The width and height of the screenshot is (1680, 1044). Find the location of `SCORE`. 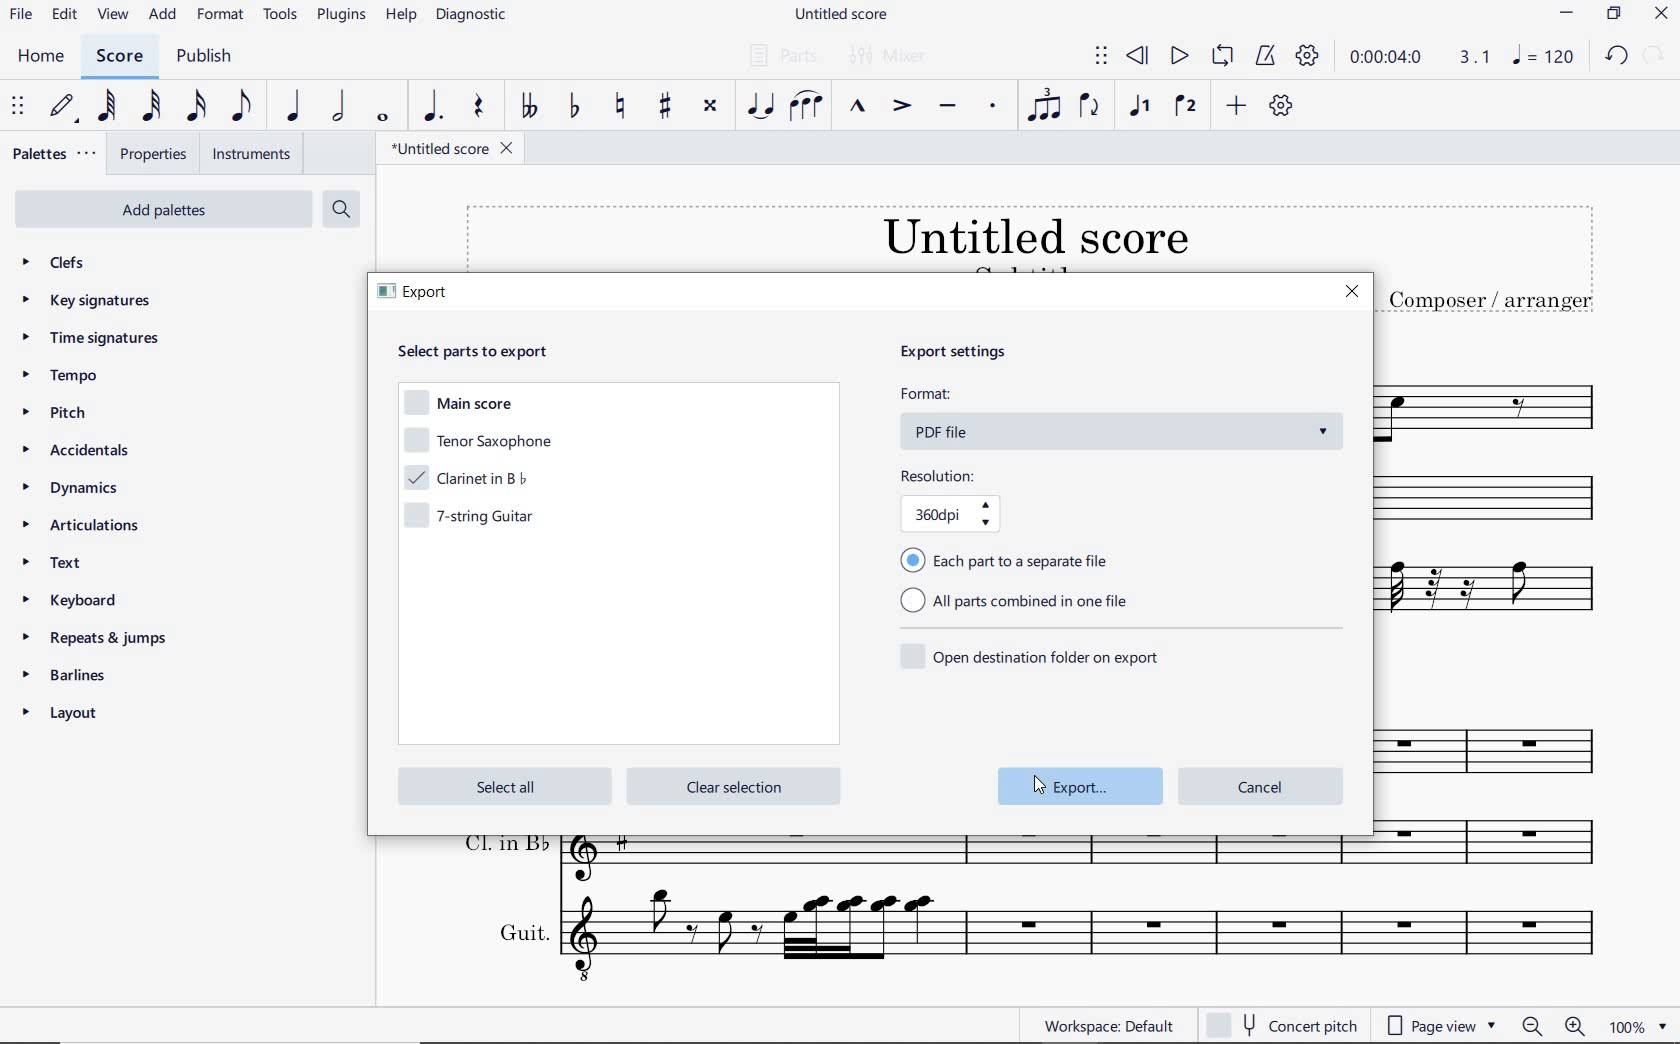

SCORE is located at coordinates (119, 57).